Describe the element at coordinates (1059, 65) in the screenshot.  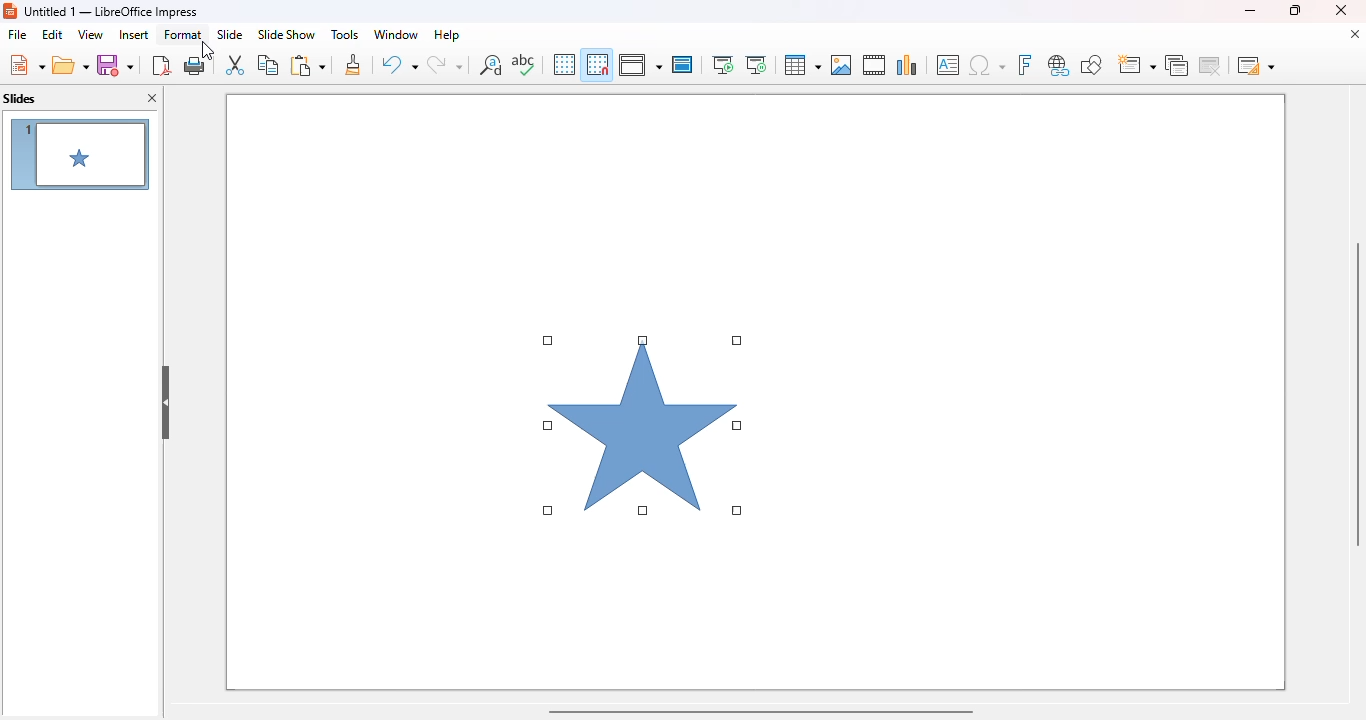
I see `insert hyperlink` at that location.